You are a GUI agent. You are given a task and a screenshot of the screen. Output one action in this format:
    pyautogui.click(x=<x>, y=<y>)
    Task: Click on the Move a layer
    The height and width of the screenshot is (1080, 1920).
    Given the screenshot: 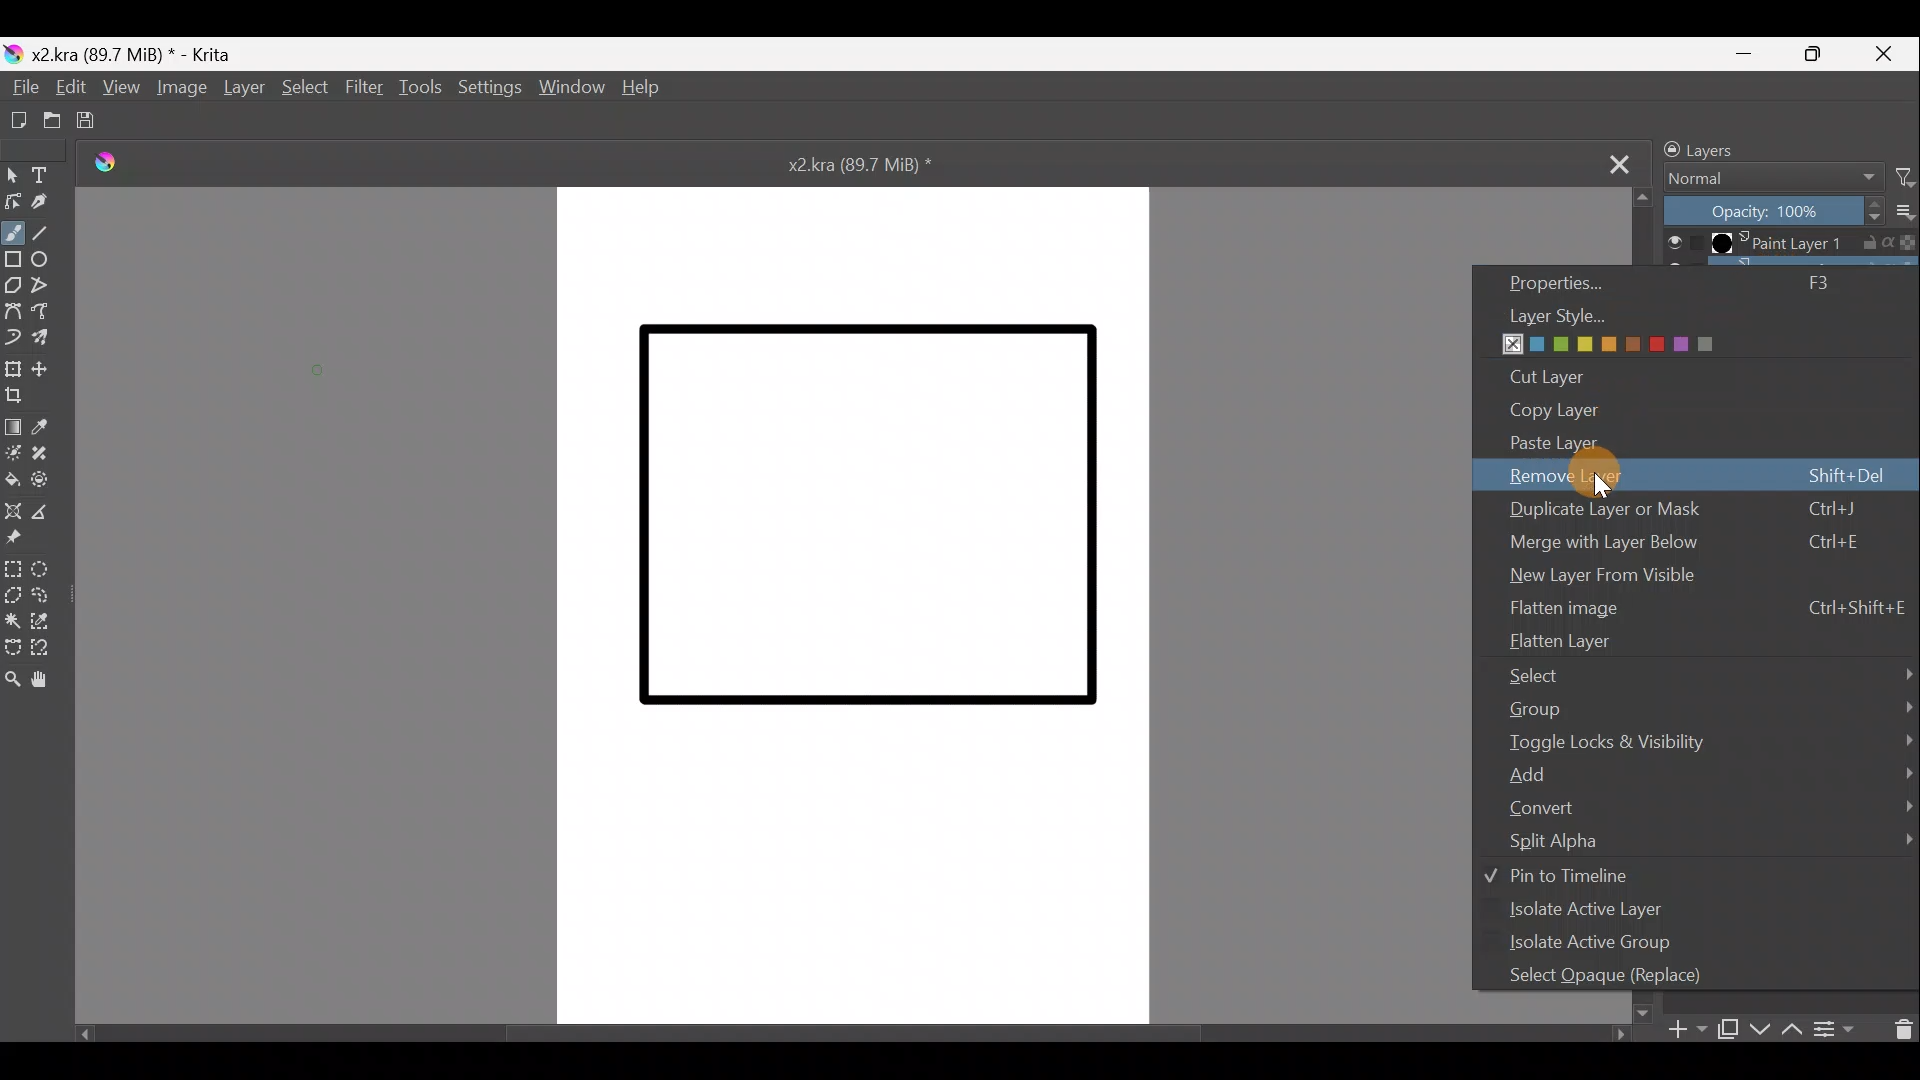 What is the action you would take?
    pyautogui.click(x=46, y=367)
    